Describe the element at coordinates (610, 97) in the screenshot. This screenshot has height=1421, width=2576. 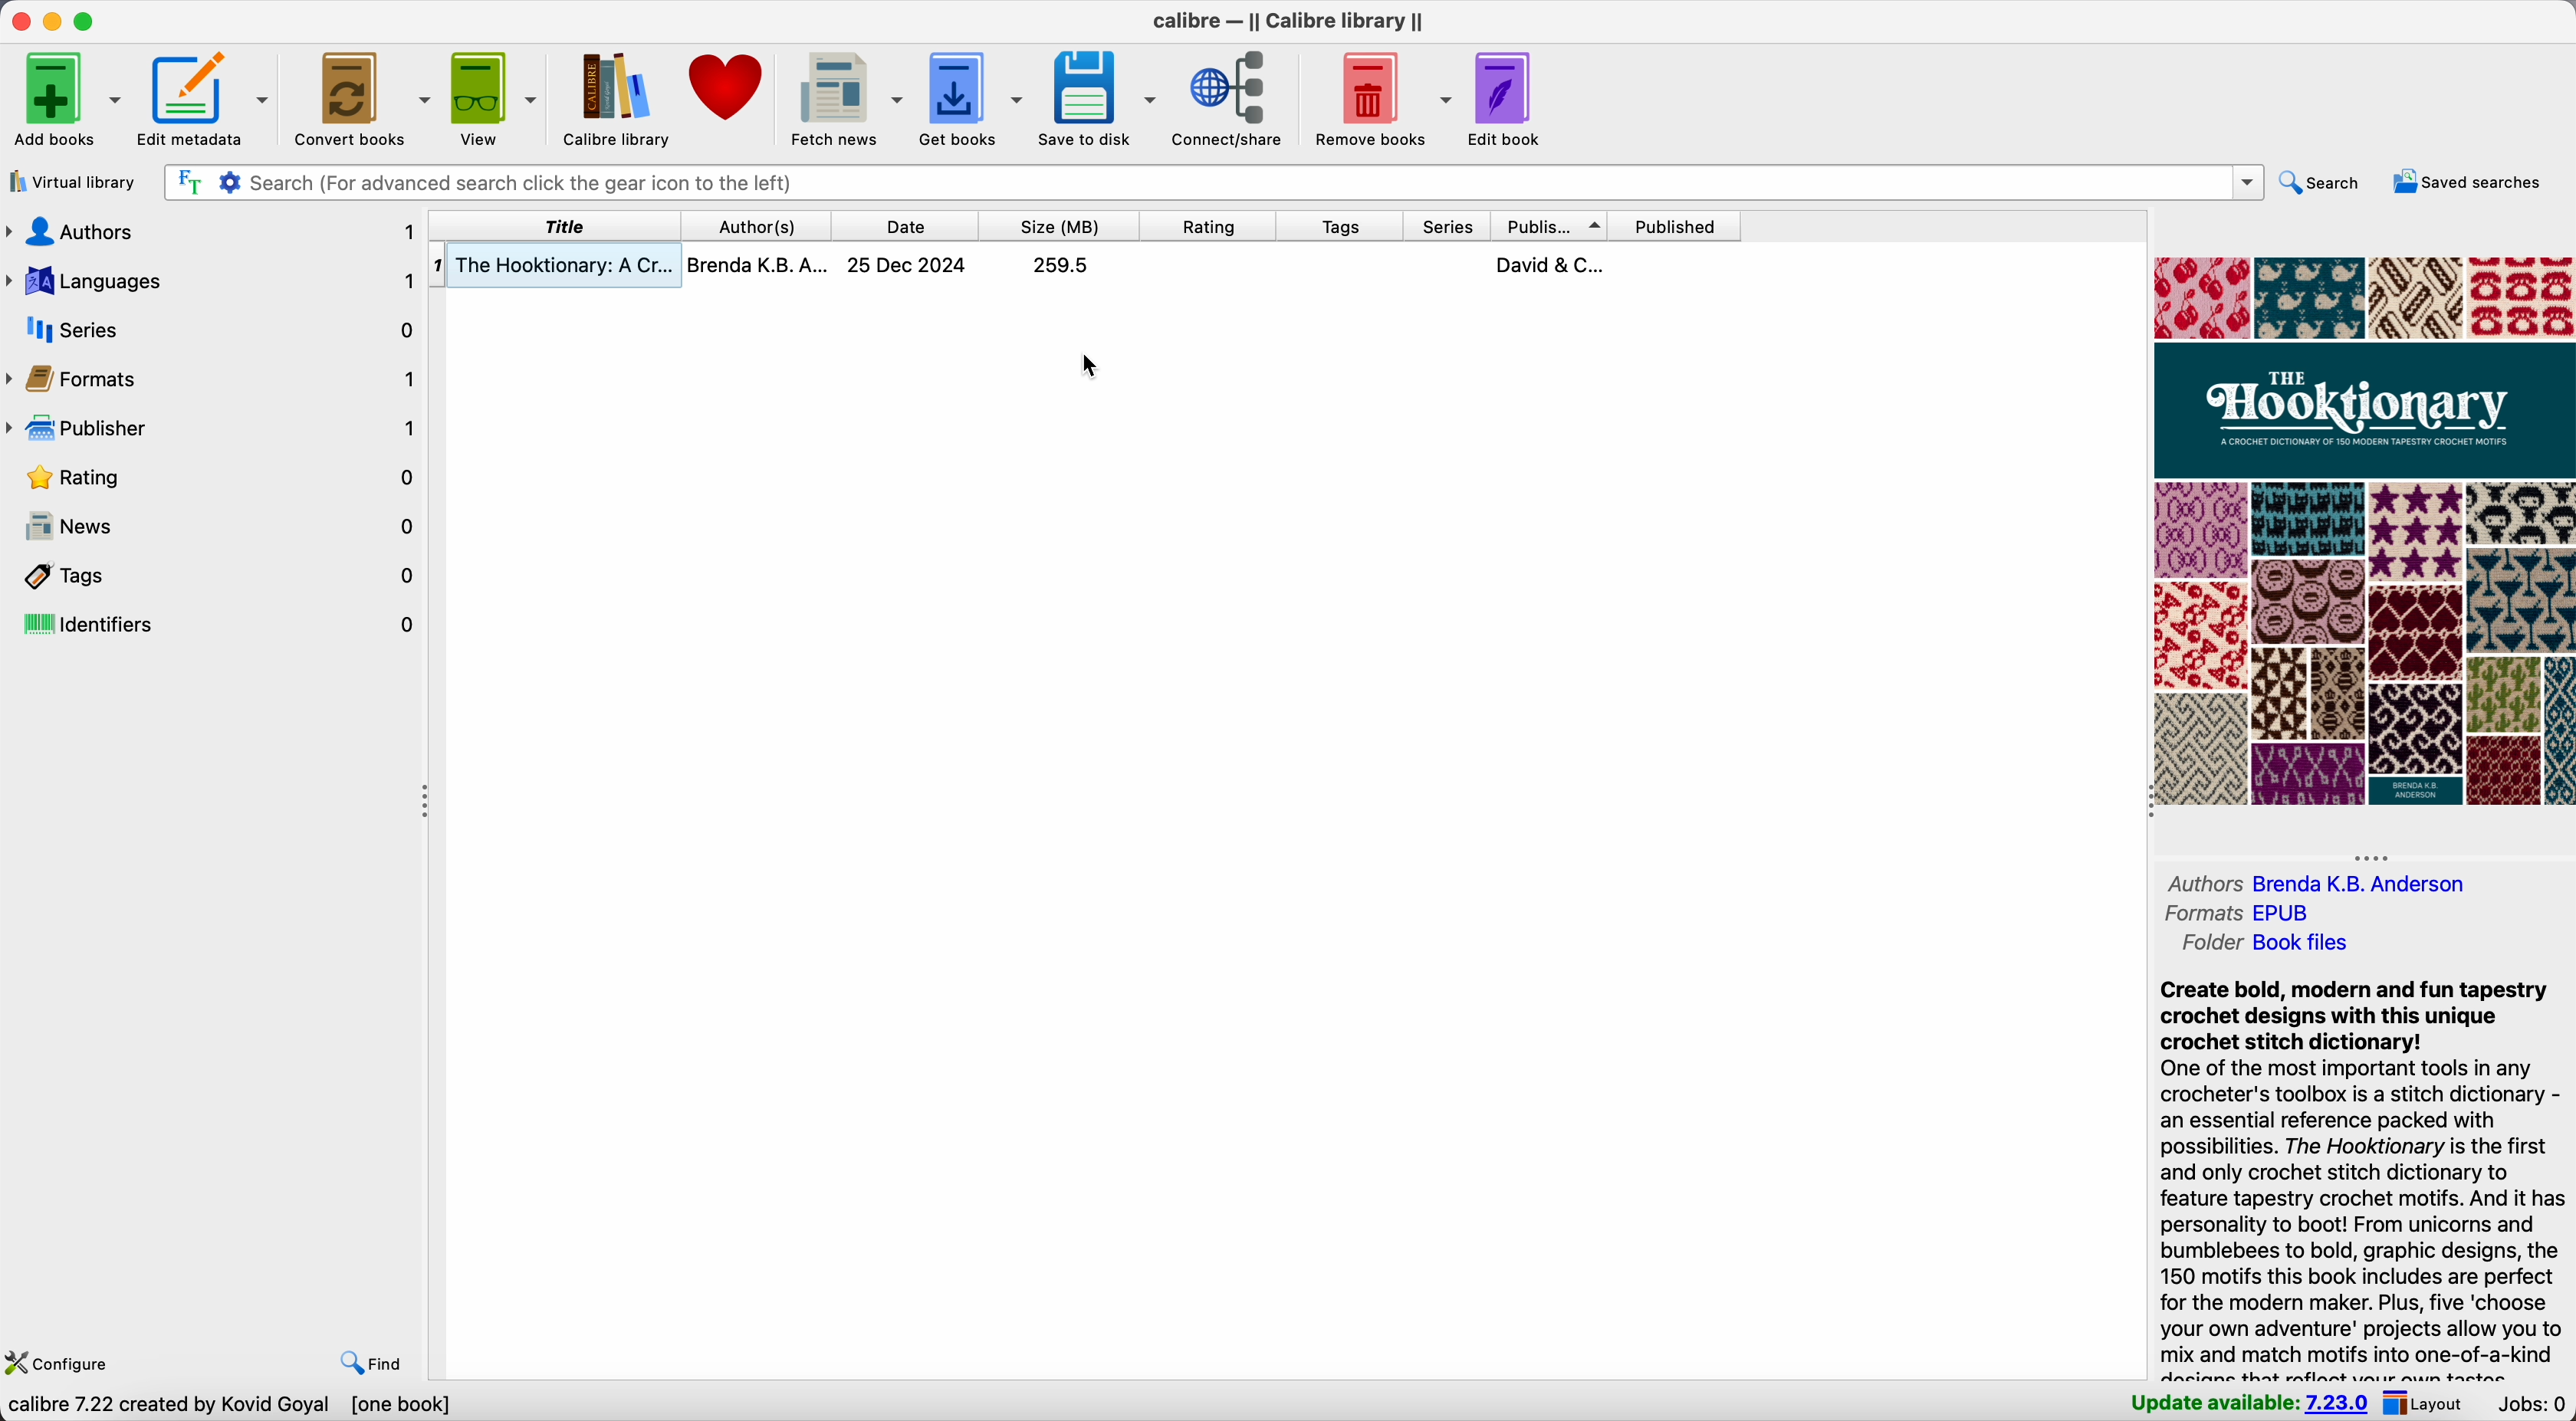
I see `Calibre library` at that location.